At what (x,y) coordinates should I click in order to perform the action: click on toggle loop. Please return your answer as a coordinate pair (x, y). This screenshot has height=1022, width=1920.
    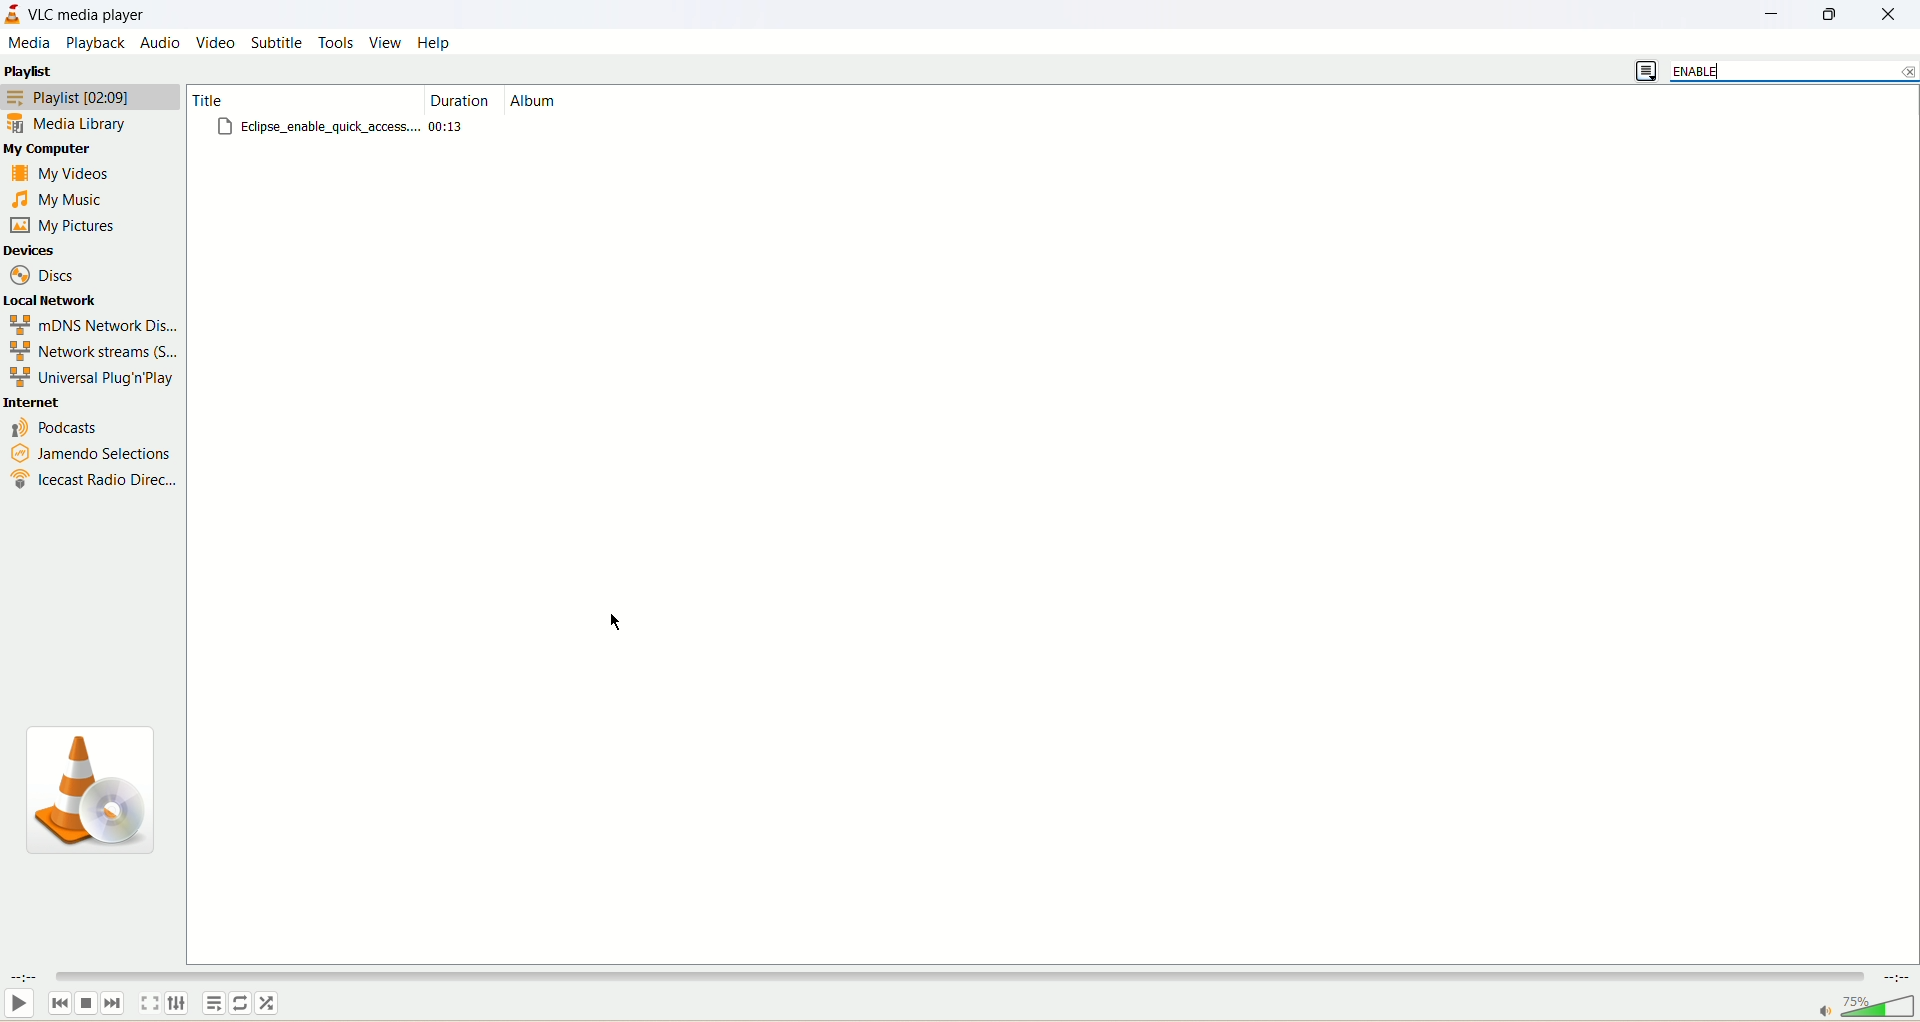
    Looking at the image, I should click on (243, 1002).